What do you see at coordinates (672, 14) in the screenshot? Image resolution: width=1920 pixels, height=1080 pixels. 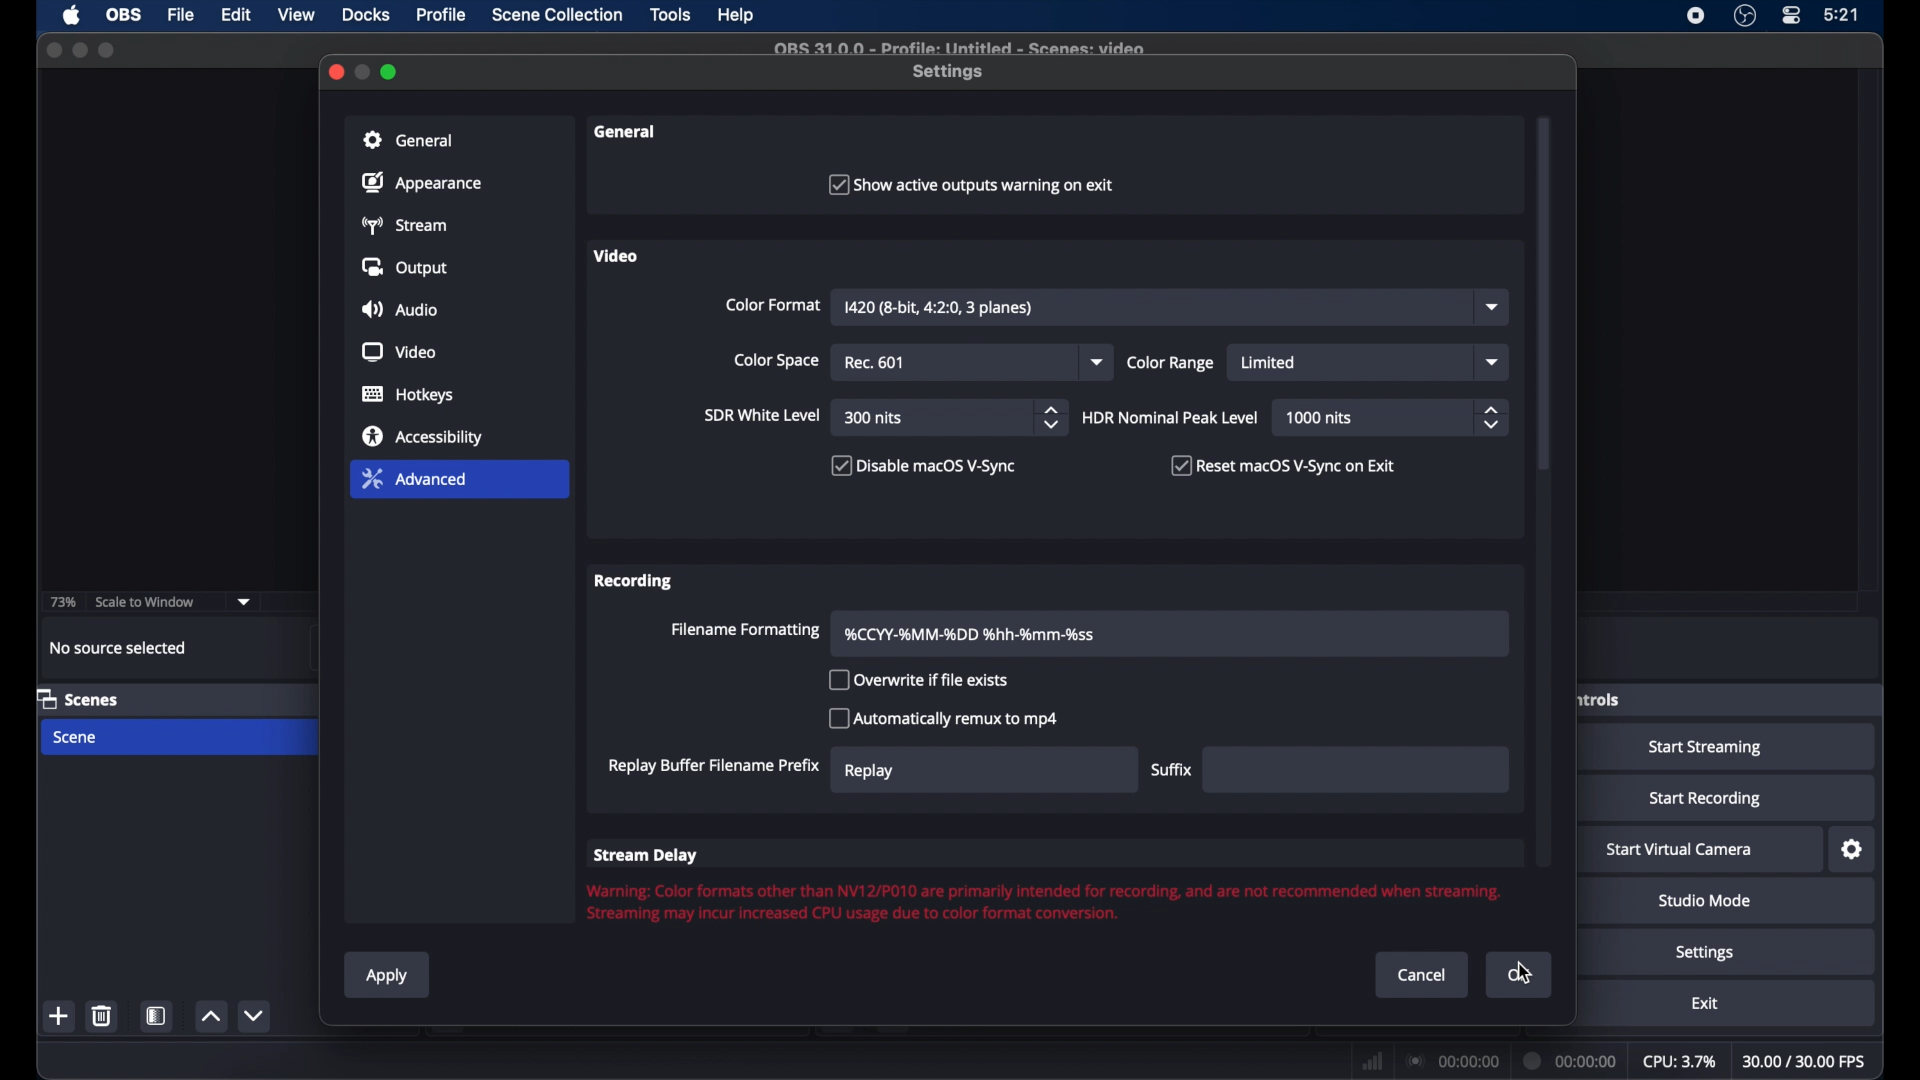 I see `tools` at bounding box center [672, 14].